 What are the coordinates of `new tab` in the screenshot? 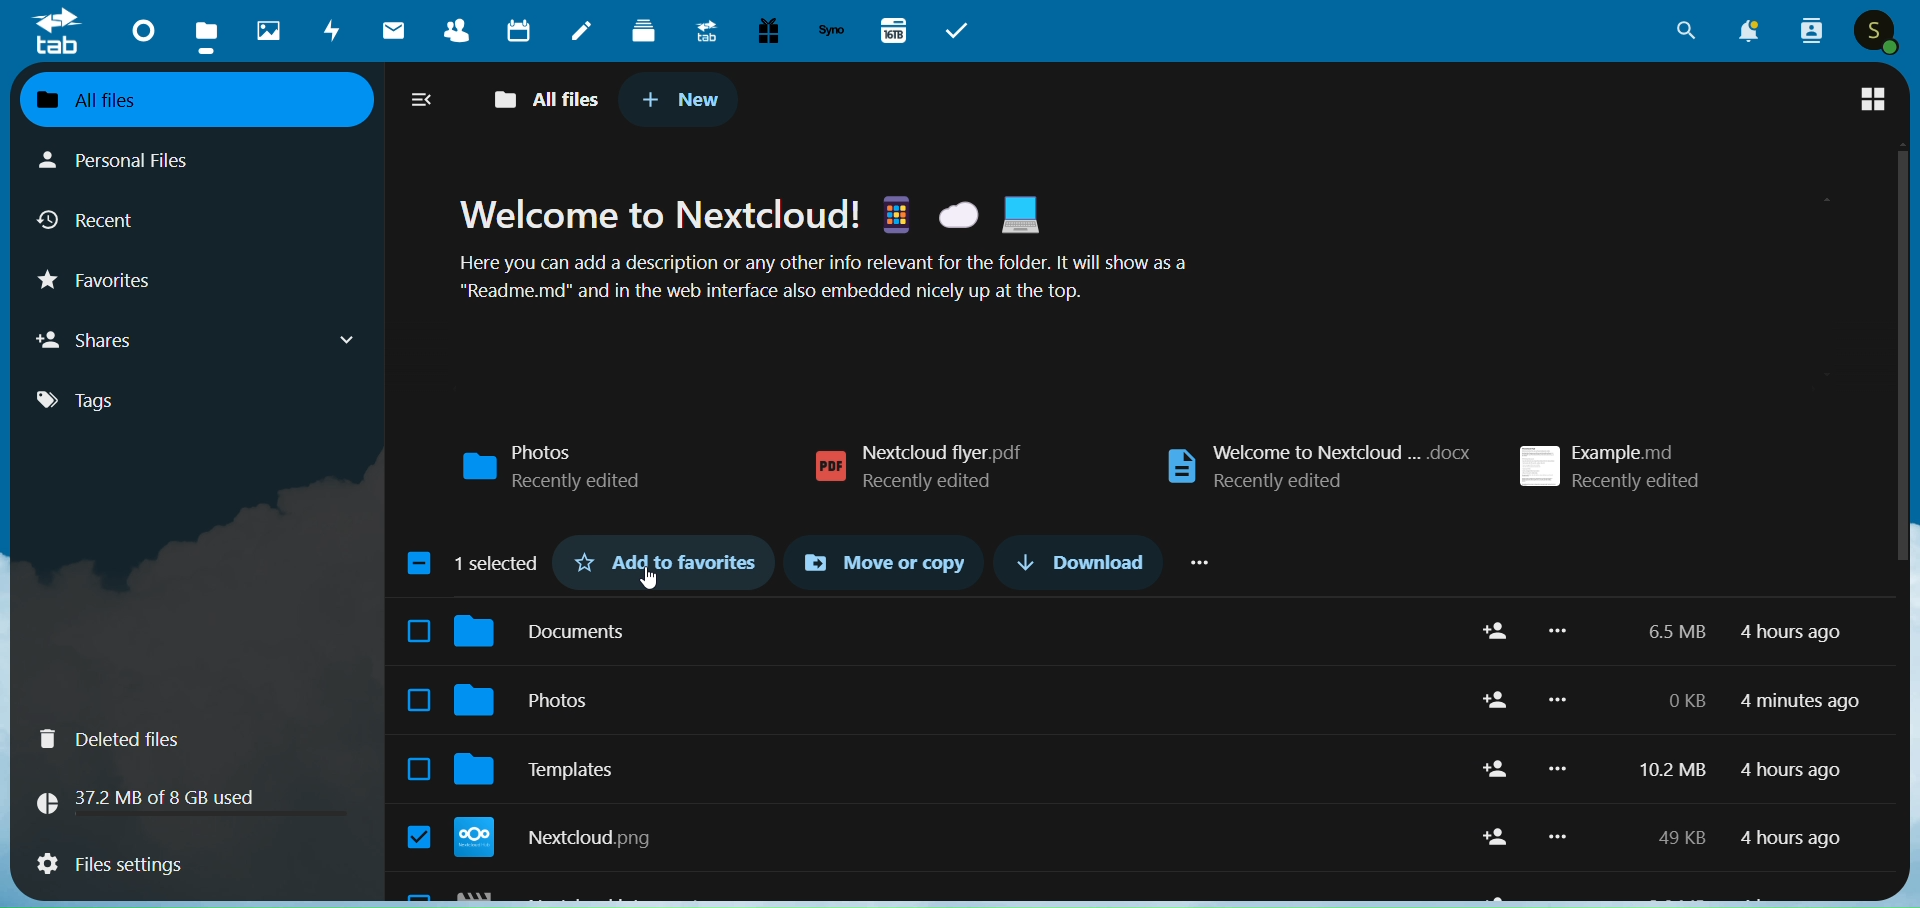 It's located at (683, 101).